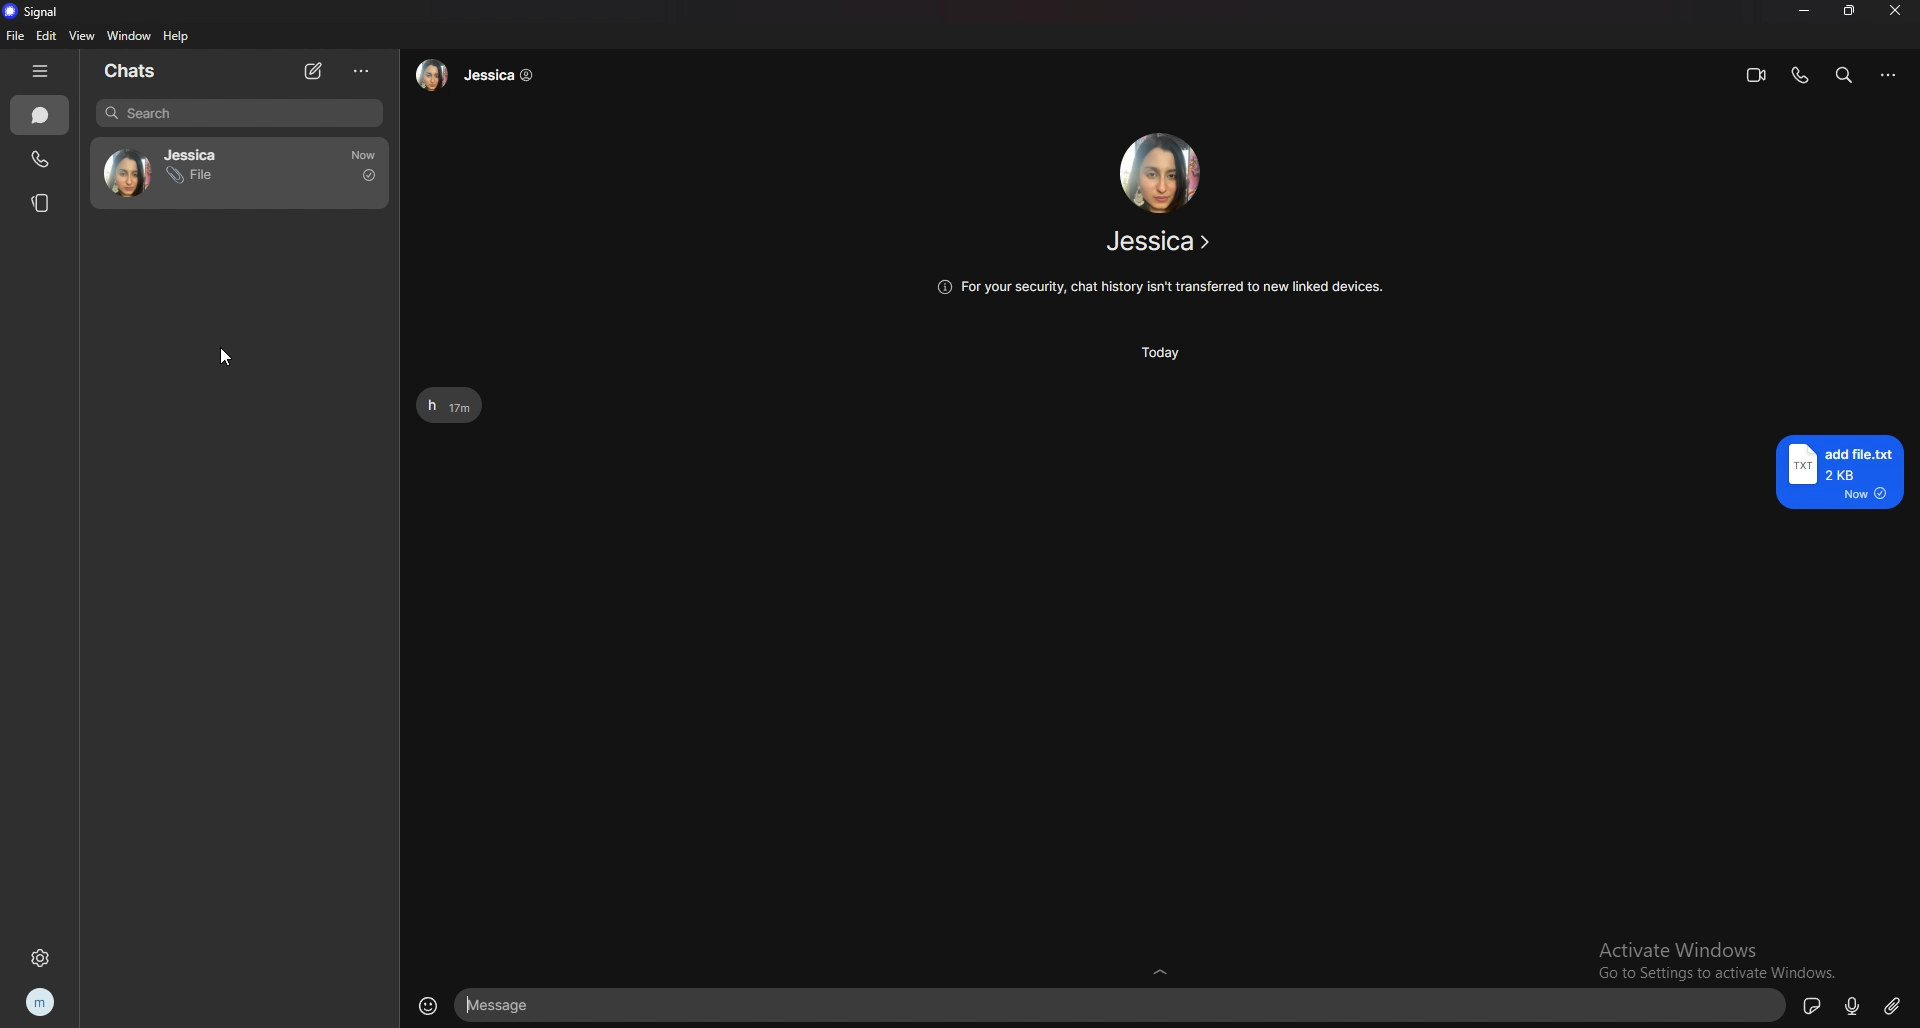 This screenshot has width=1920, height=1028. I want to click on 17m, so click(364, 156).